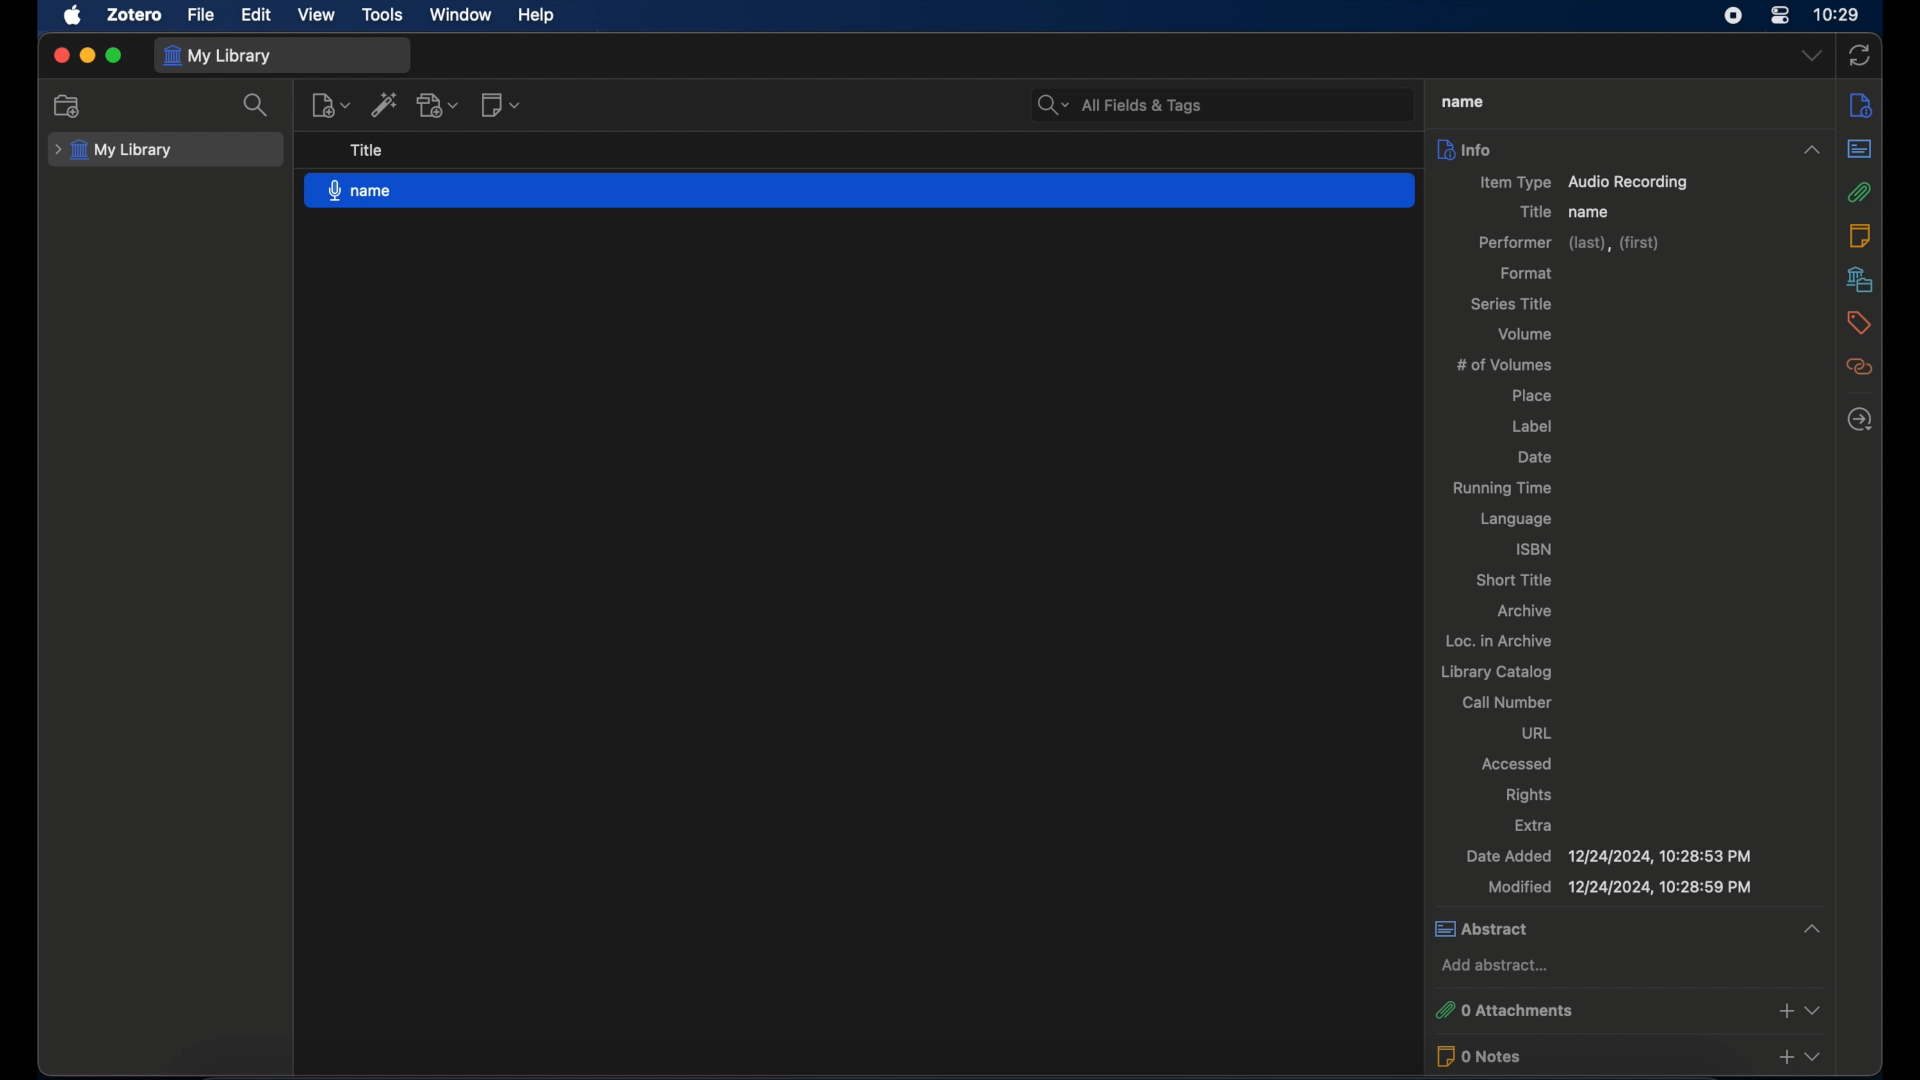 The width and height of the screenshot is (1920, 1080). I want to click on 0 attachments, so click(1630, 1008).